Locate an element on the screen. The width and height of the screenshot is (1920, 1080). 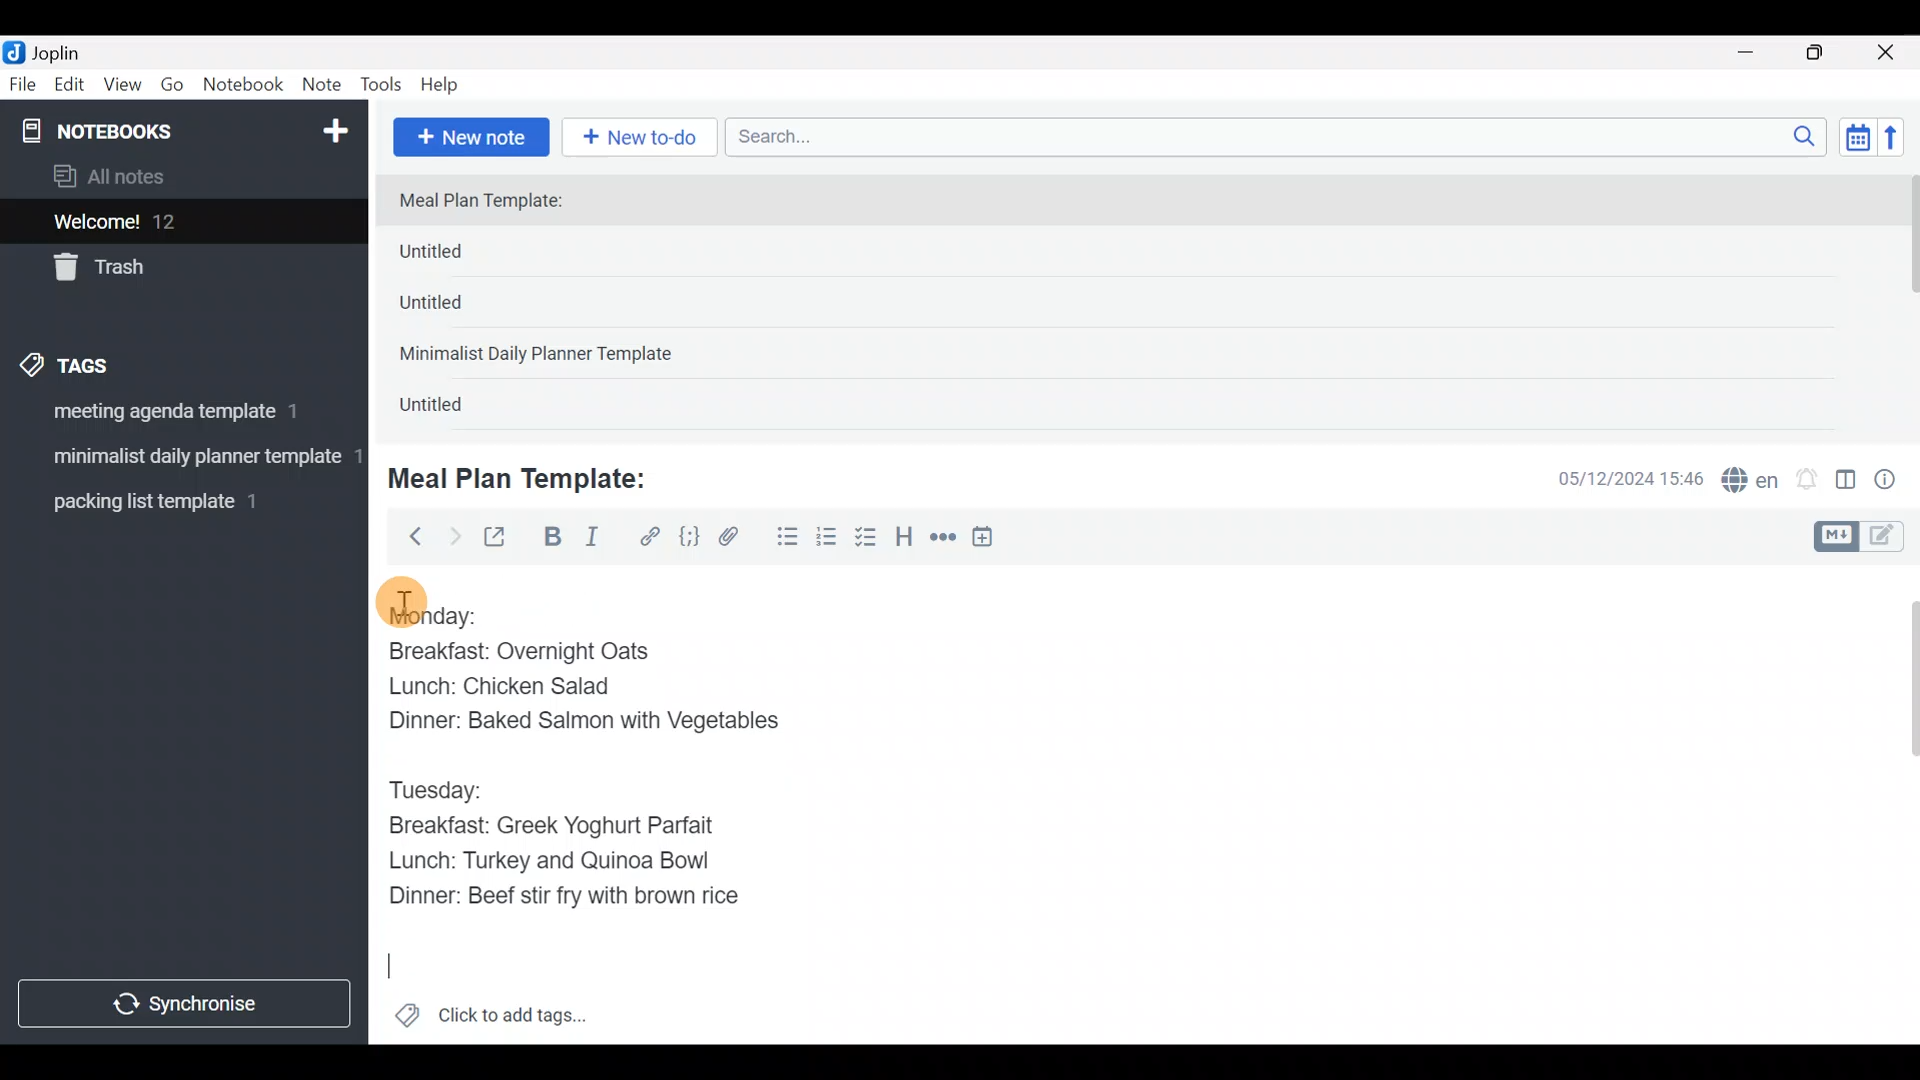
Reverse sort is located at coordinates (1901, 143).